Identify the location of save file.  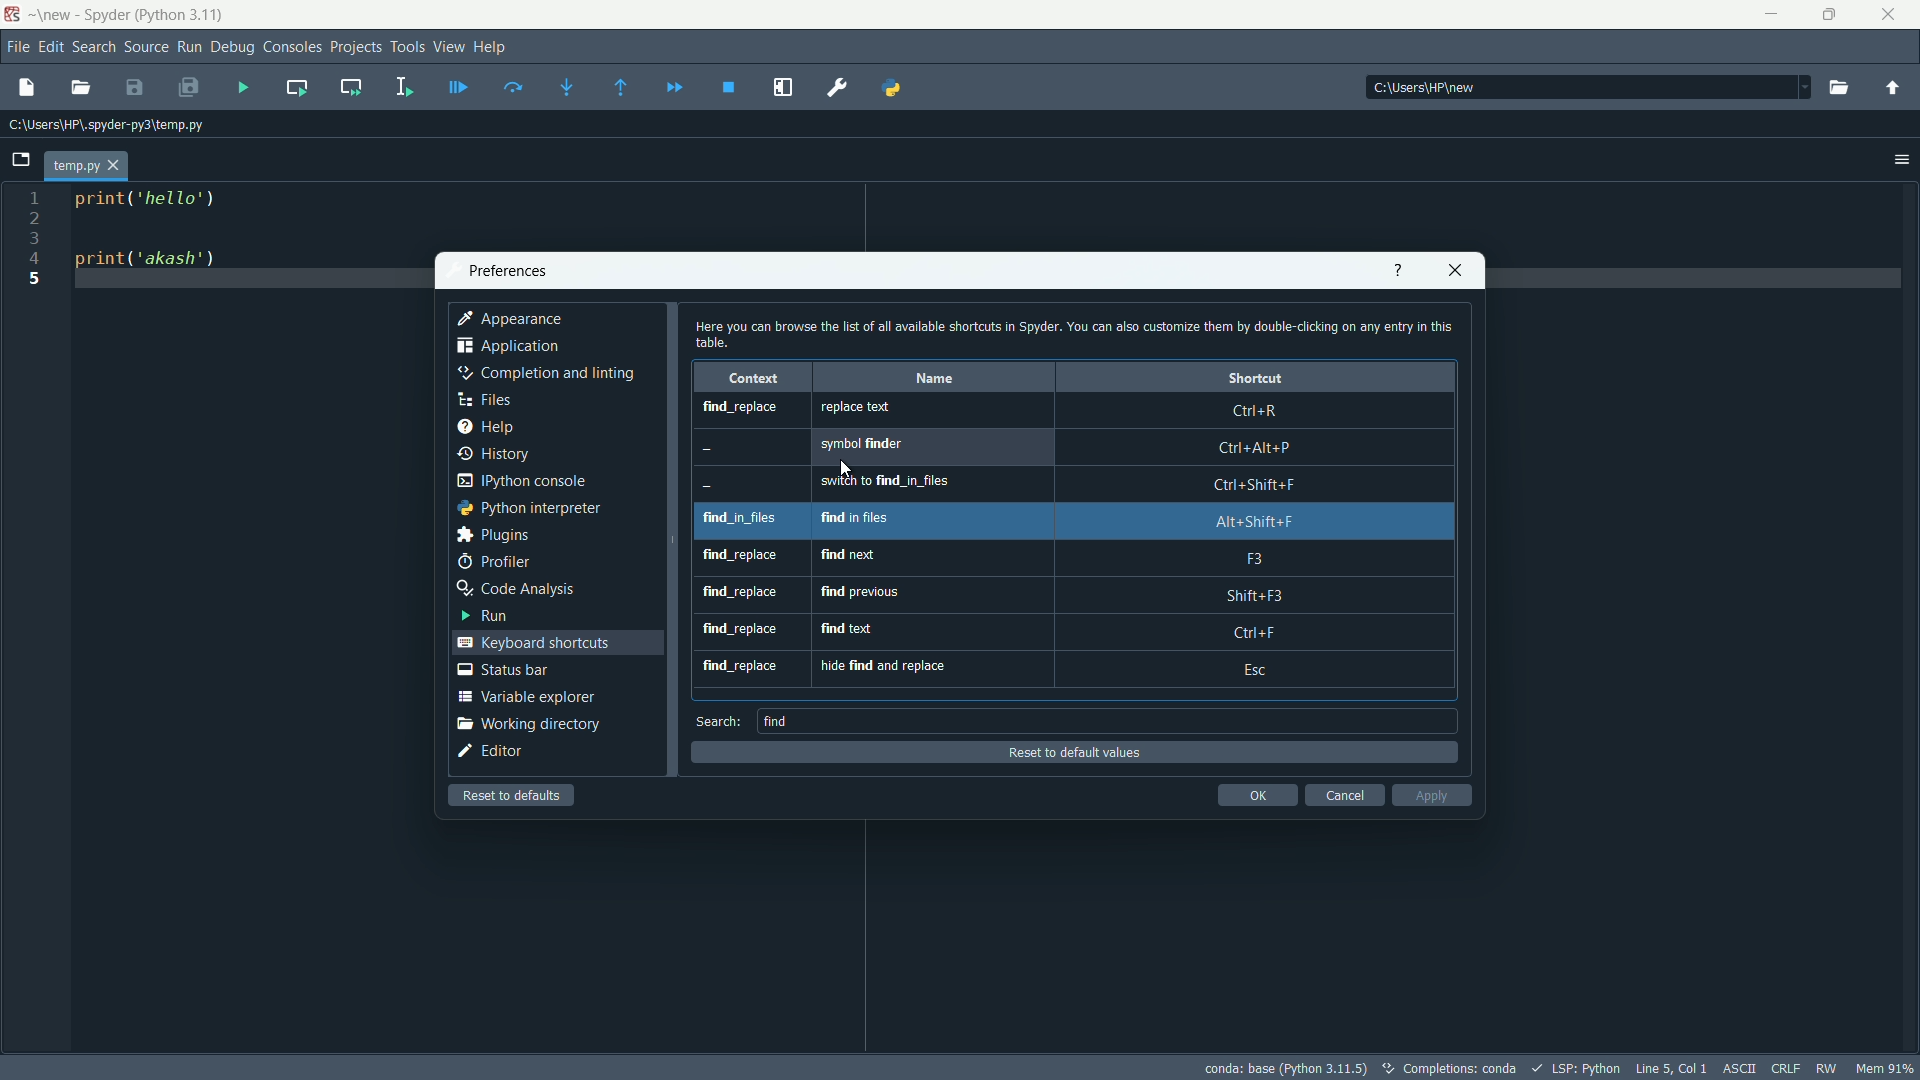
(136, 88).